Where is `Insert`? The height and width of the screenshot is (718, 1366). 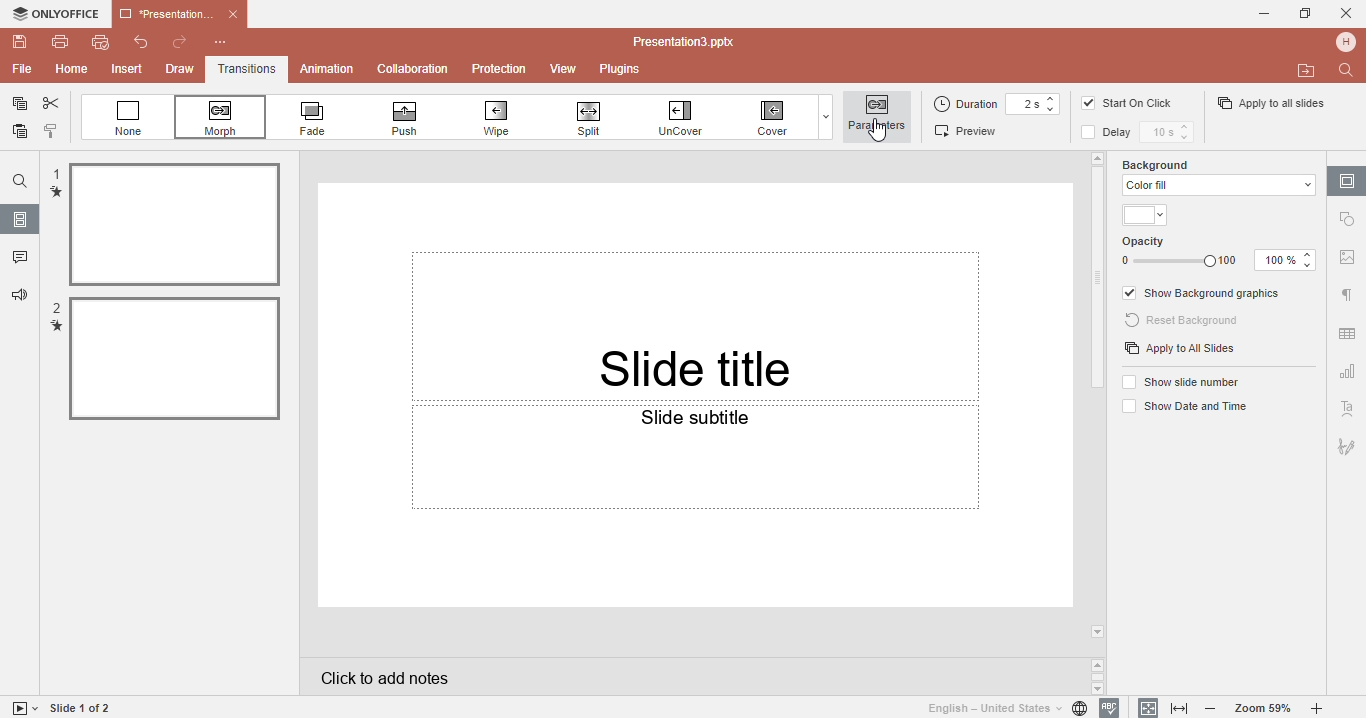 Insert is located at coordinates (129, 70).